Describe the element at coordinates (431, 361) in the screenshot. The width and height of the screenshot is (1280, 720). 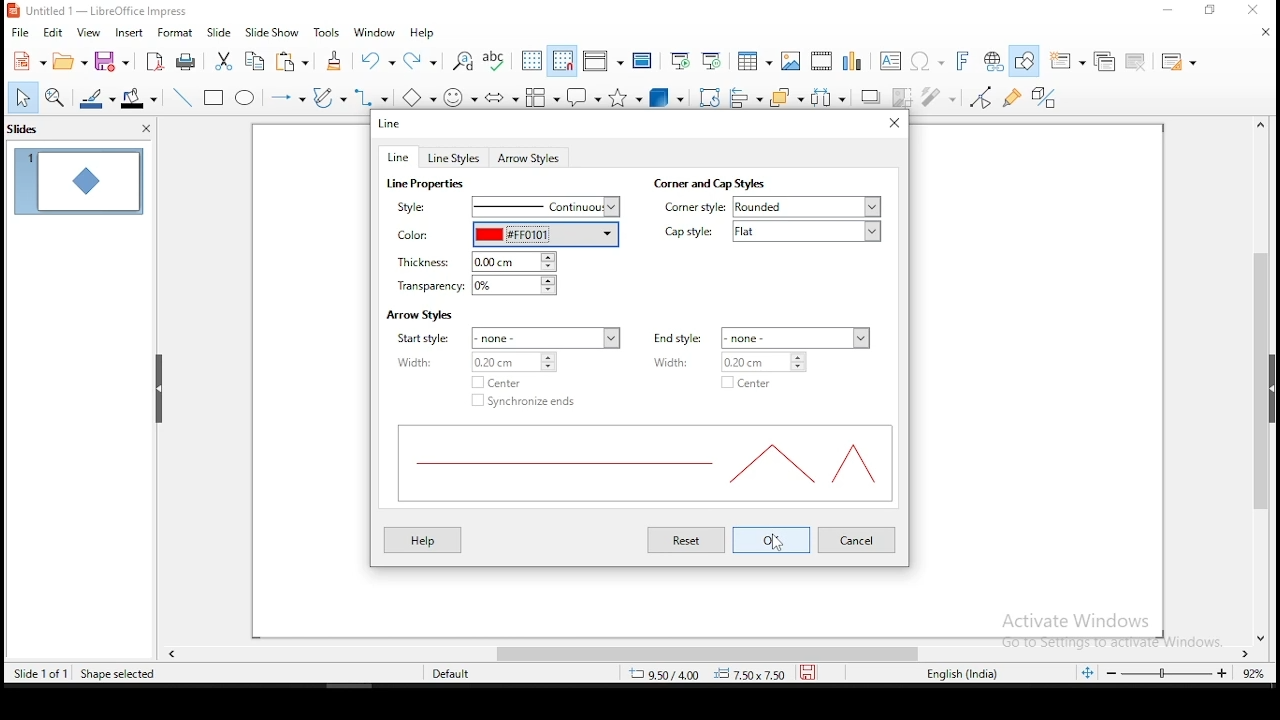
I see `width` at that location.